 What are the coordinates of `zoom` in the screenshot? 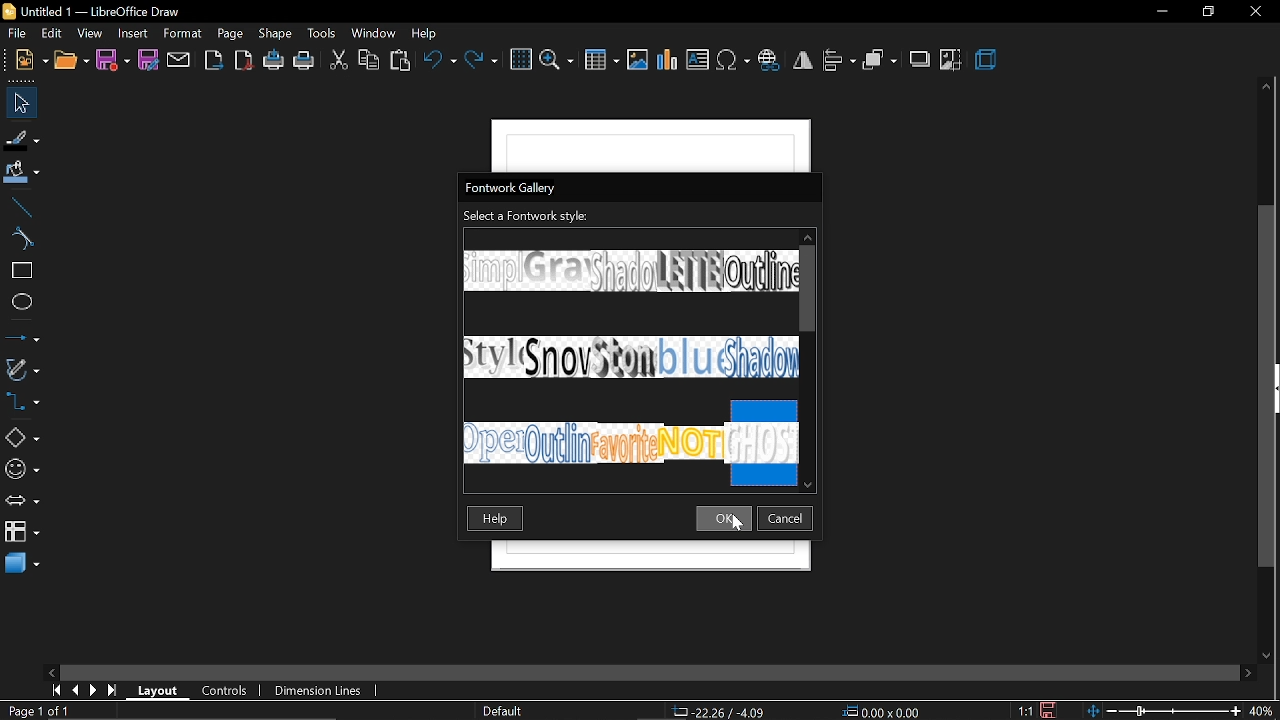 It's located at (557, 61).